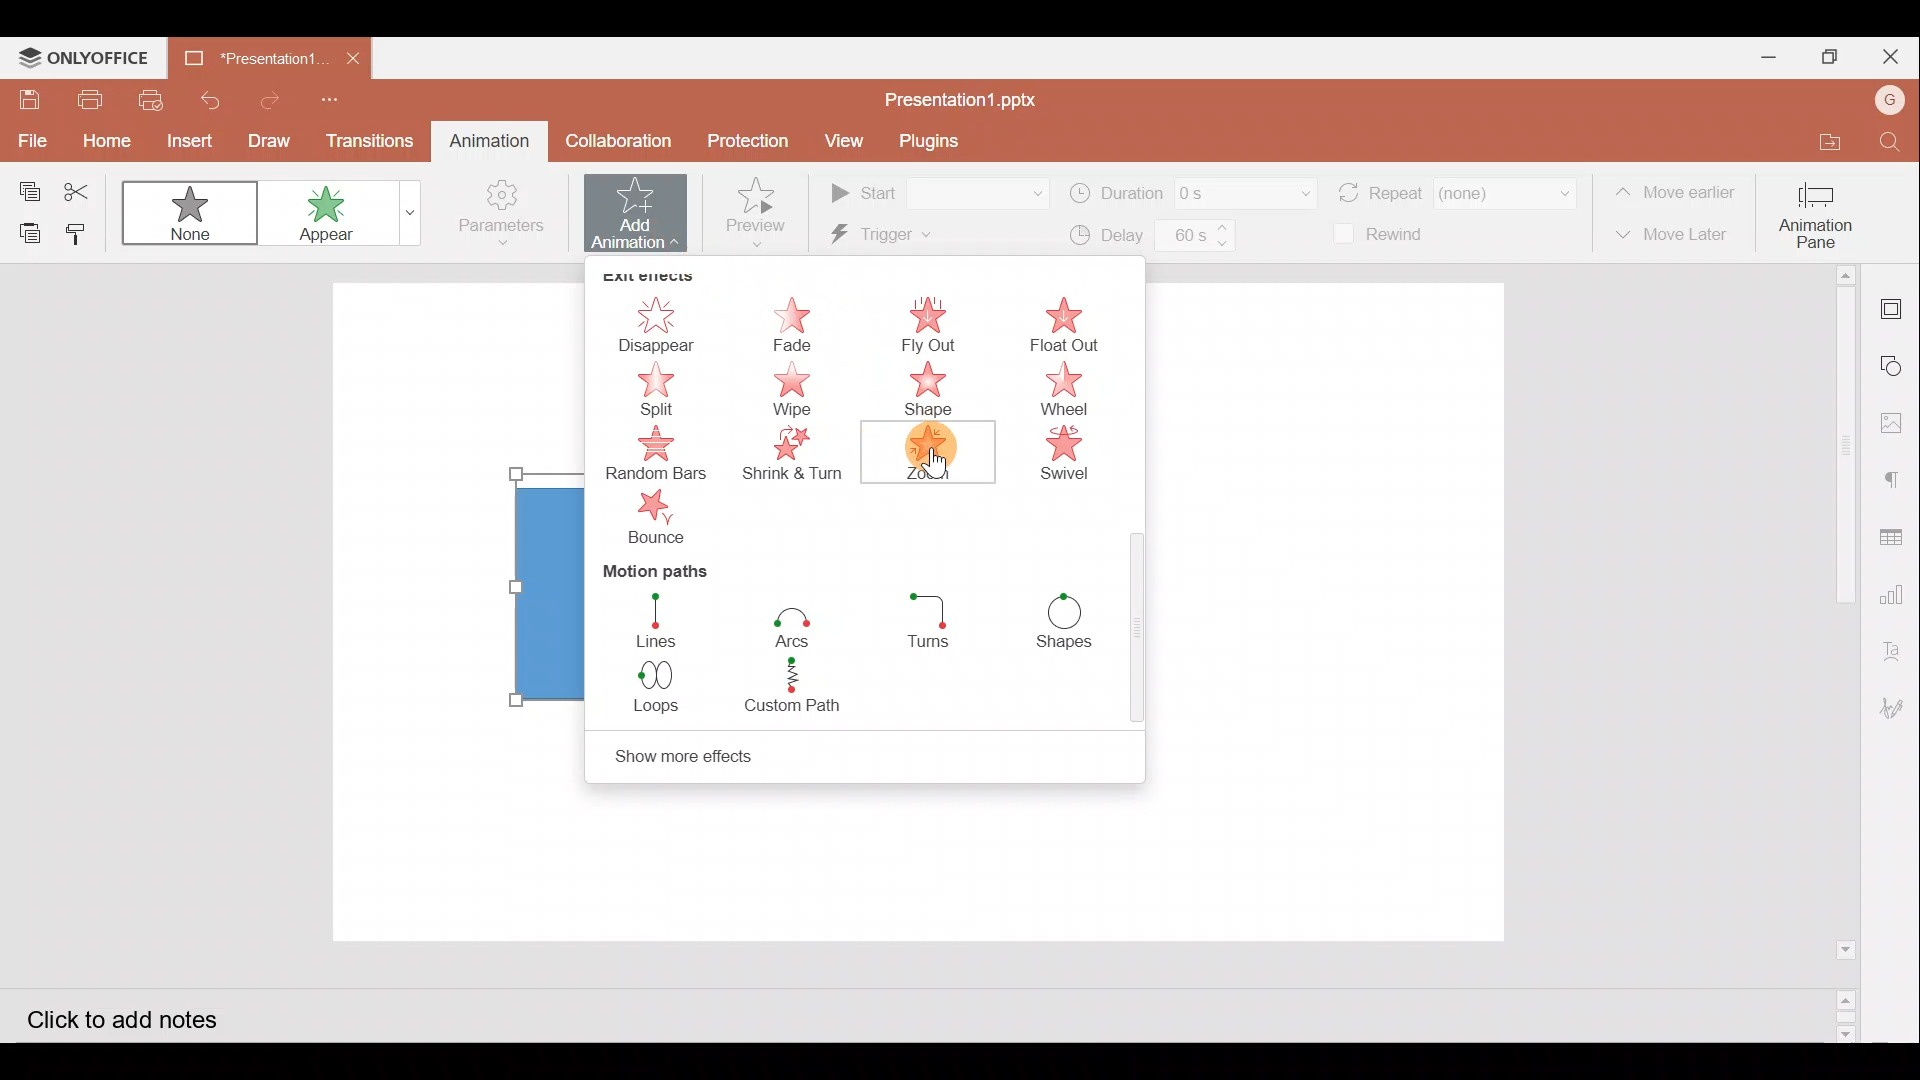 The height and width of the screenshot is (1080, 1920). I want to click on Animation pane, so click(1823, 210).